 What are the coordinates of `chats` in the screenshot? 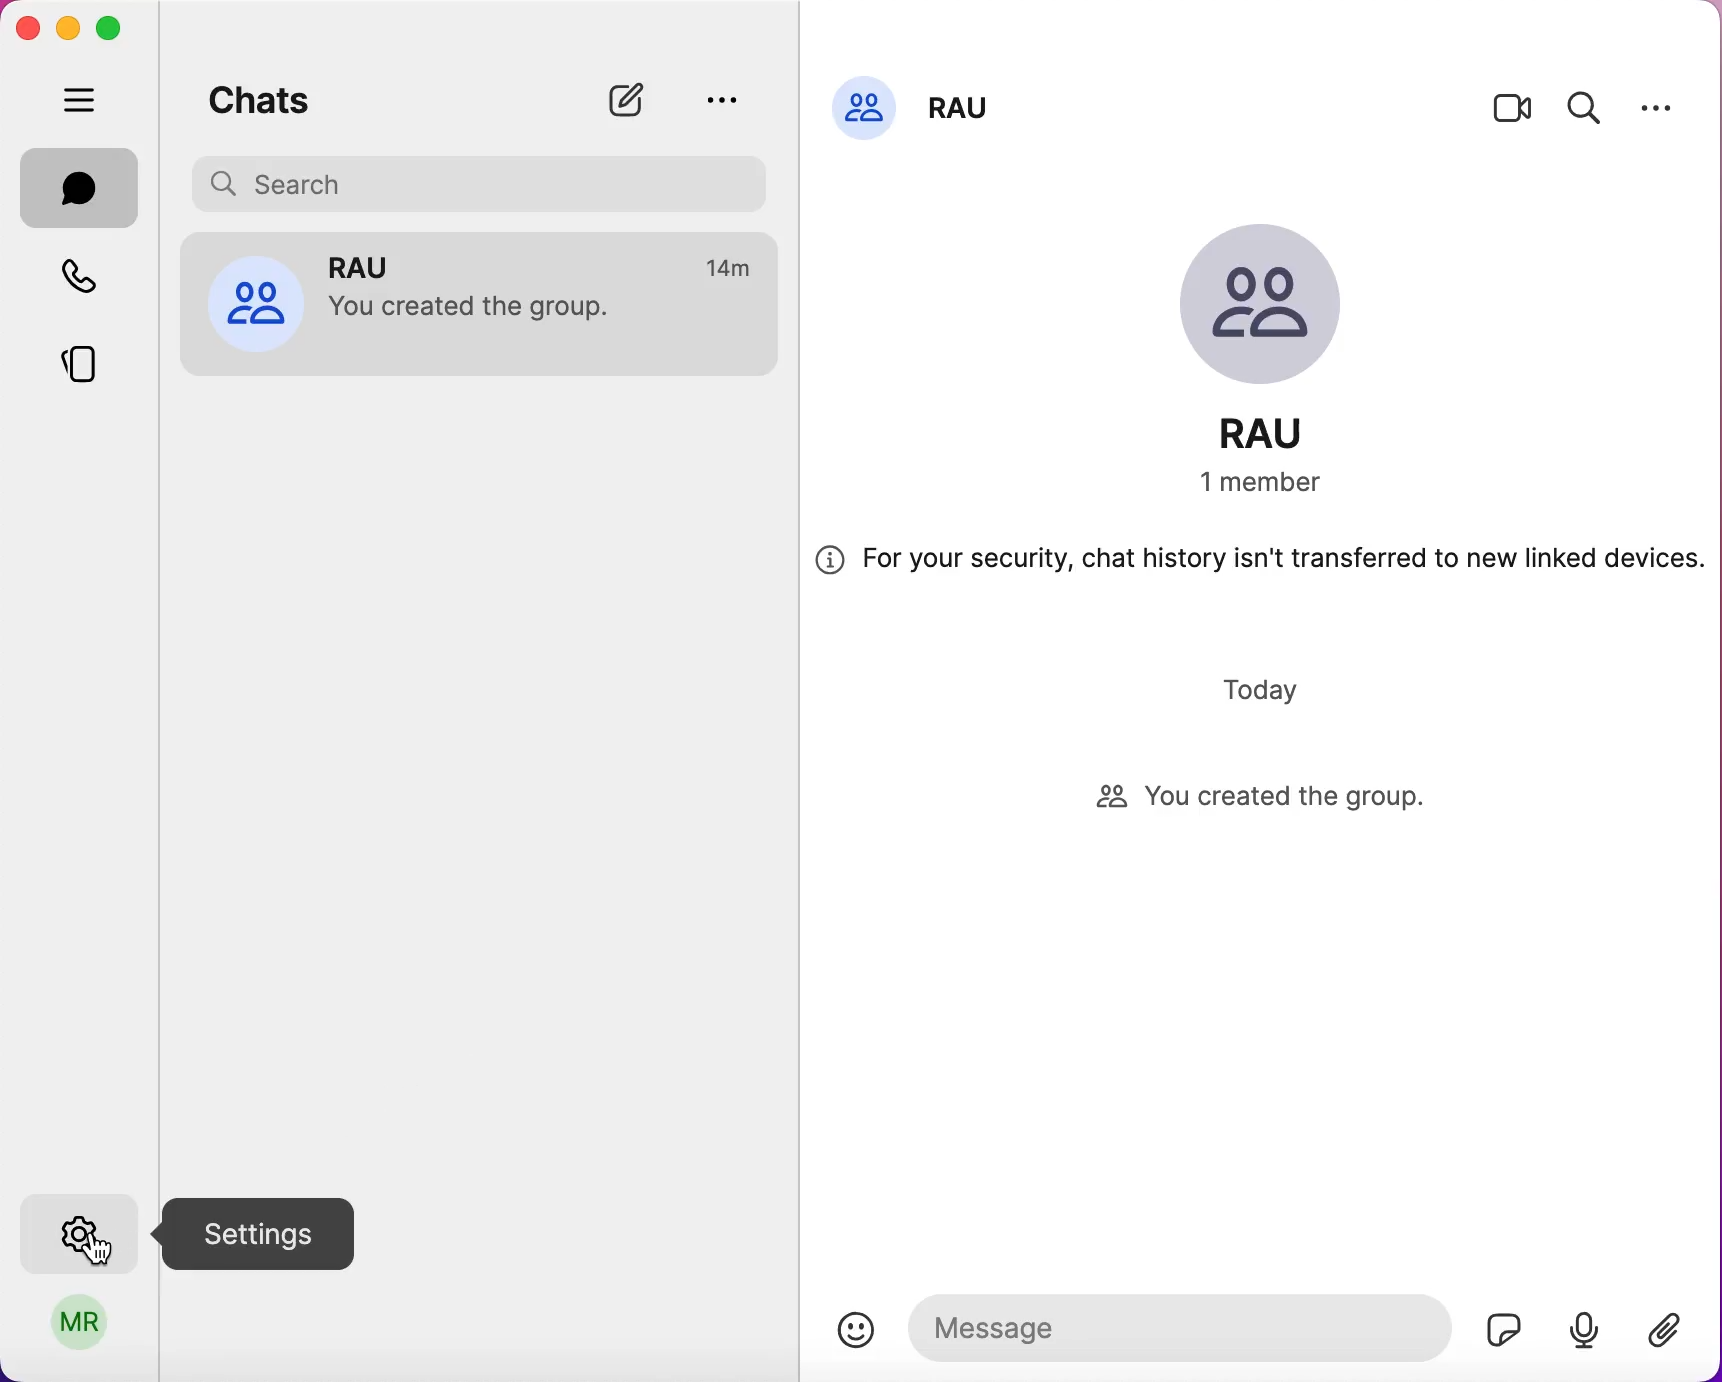 It's located at (75, 184).